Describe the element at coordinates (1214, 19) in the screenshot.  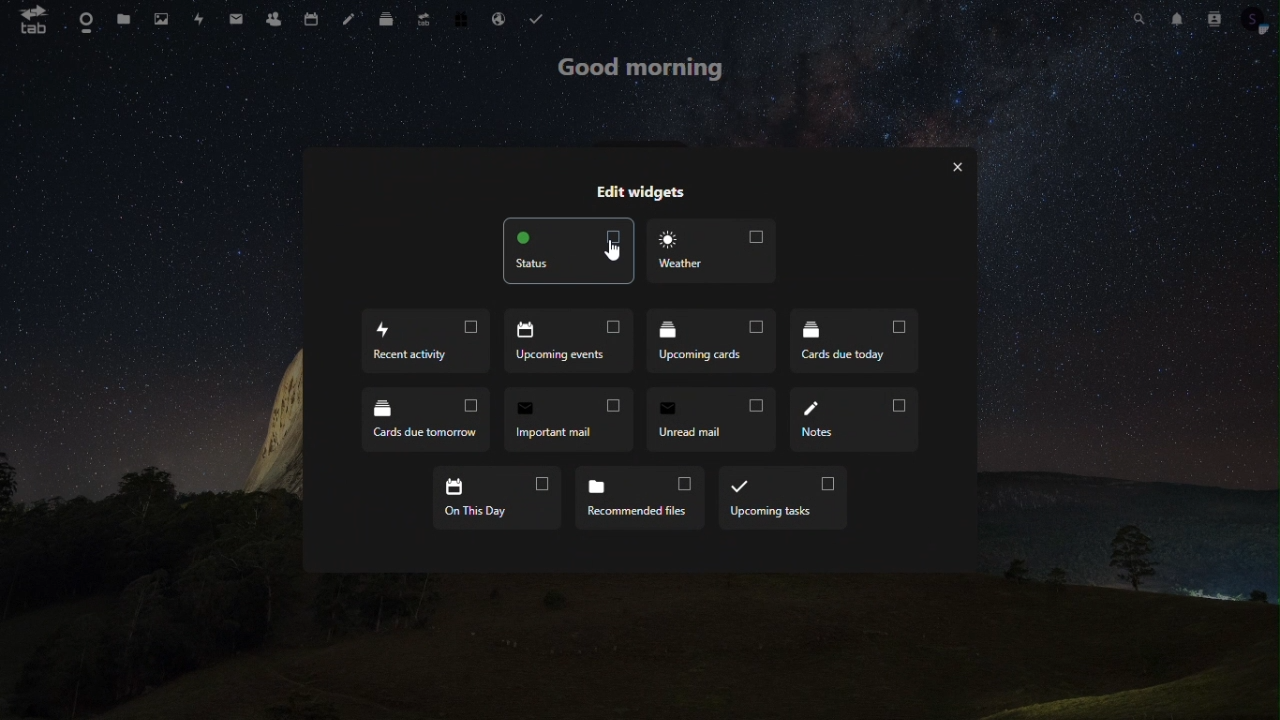
I see `contacts` at that location.